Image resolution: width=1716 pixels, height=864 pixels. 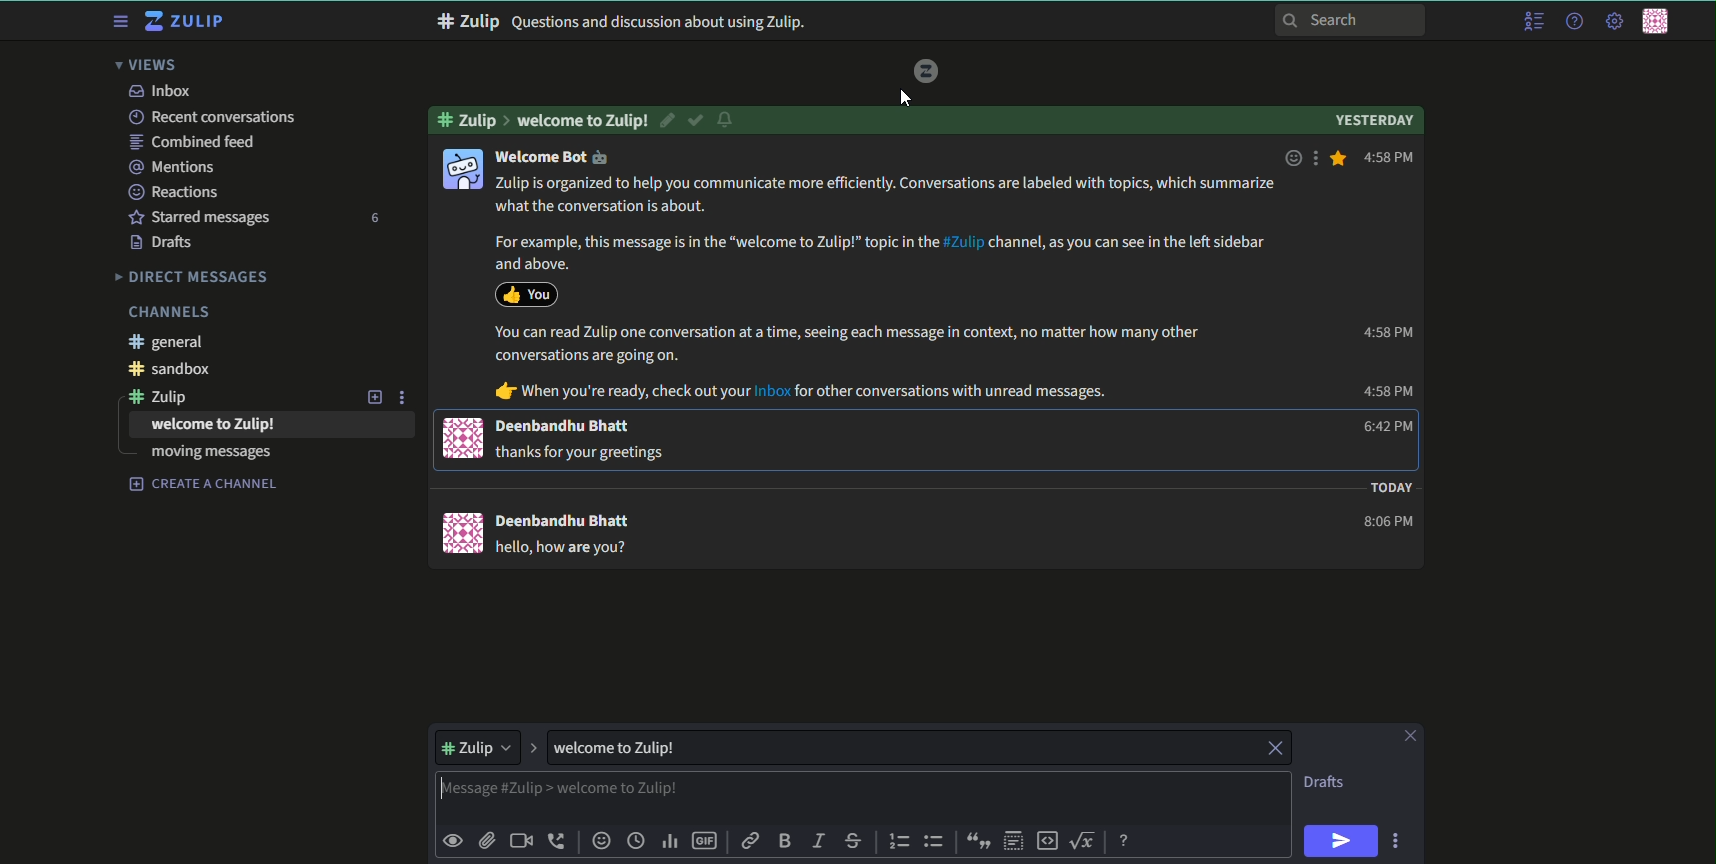 I want to click on emoji, so click(x=1297, y=159).